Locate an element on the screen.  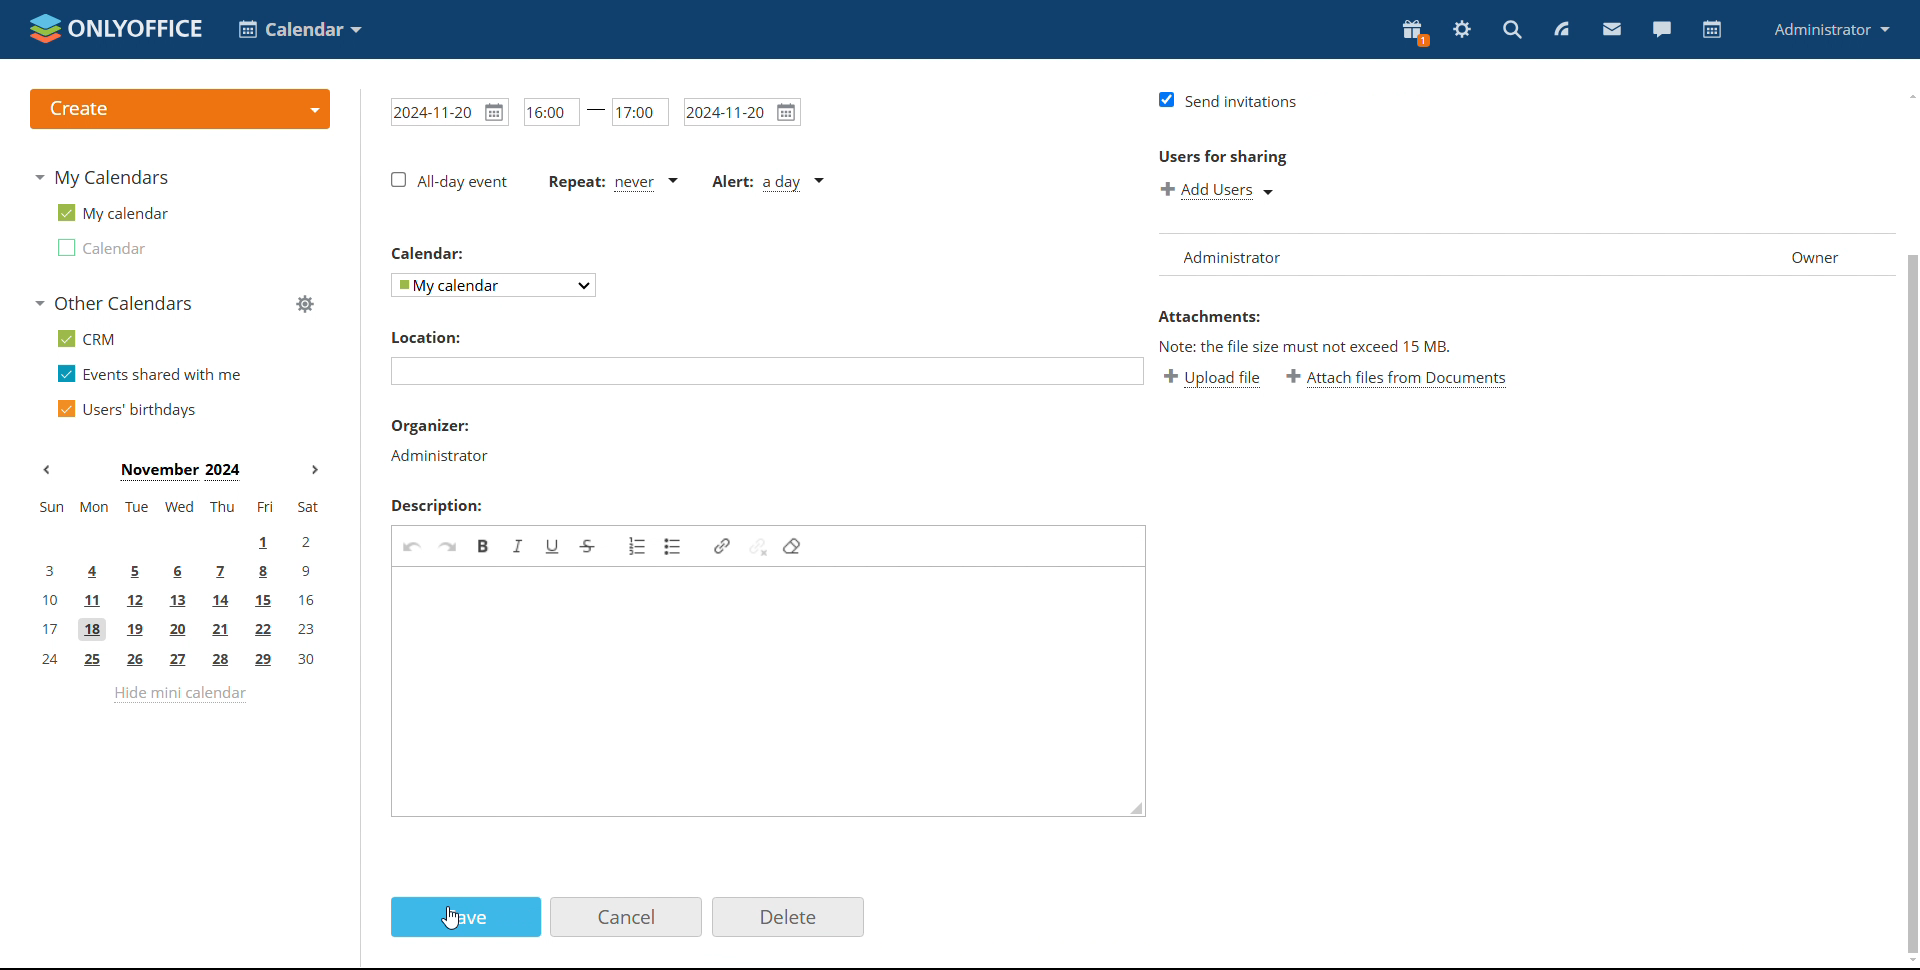
search is located at coordinates (1510, 30).